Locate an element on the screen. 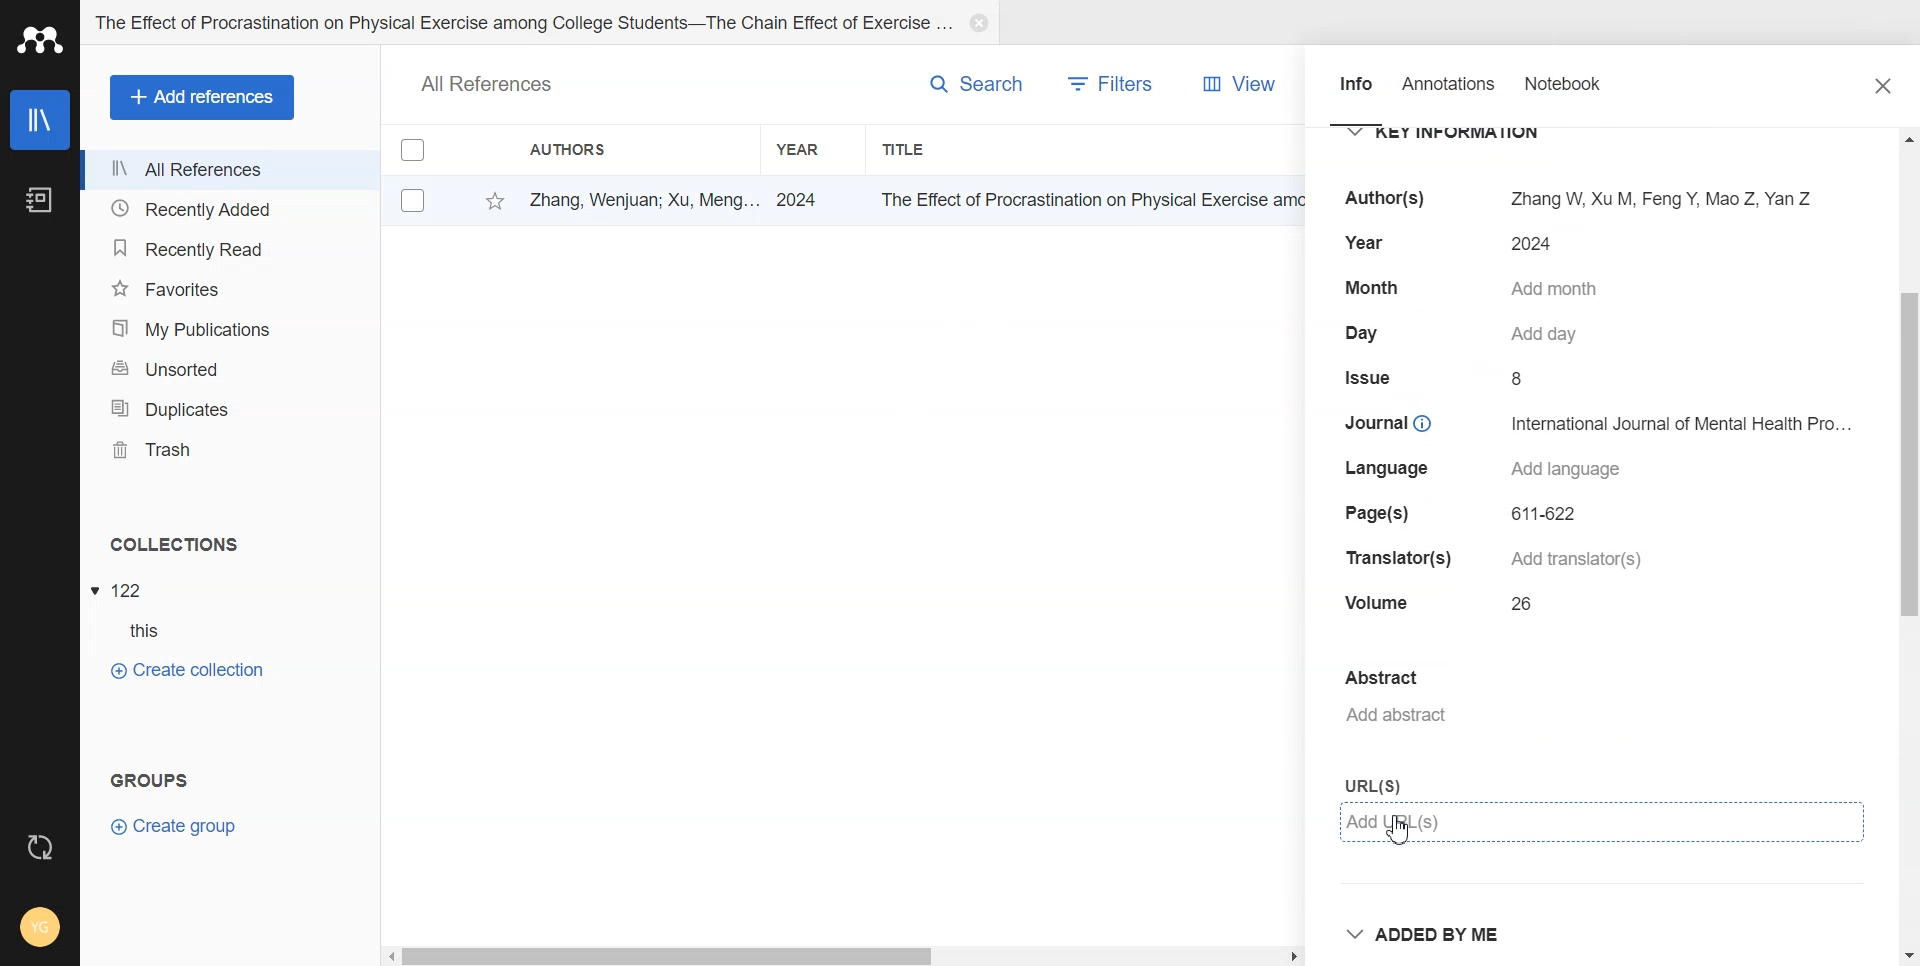 Image resolution: width=1920 pixels, height=966 pixels. Search is located at coordinates (957, 84).